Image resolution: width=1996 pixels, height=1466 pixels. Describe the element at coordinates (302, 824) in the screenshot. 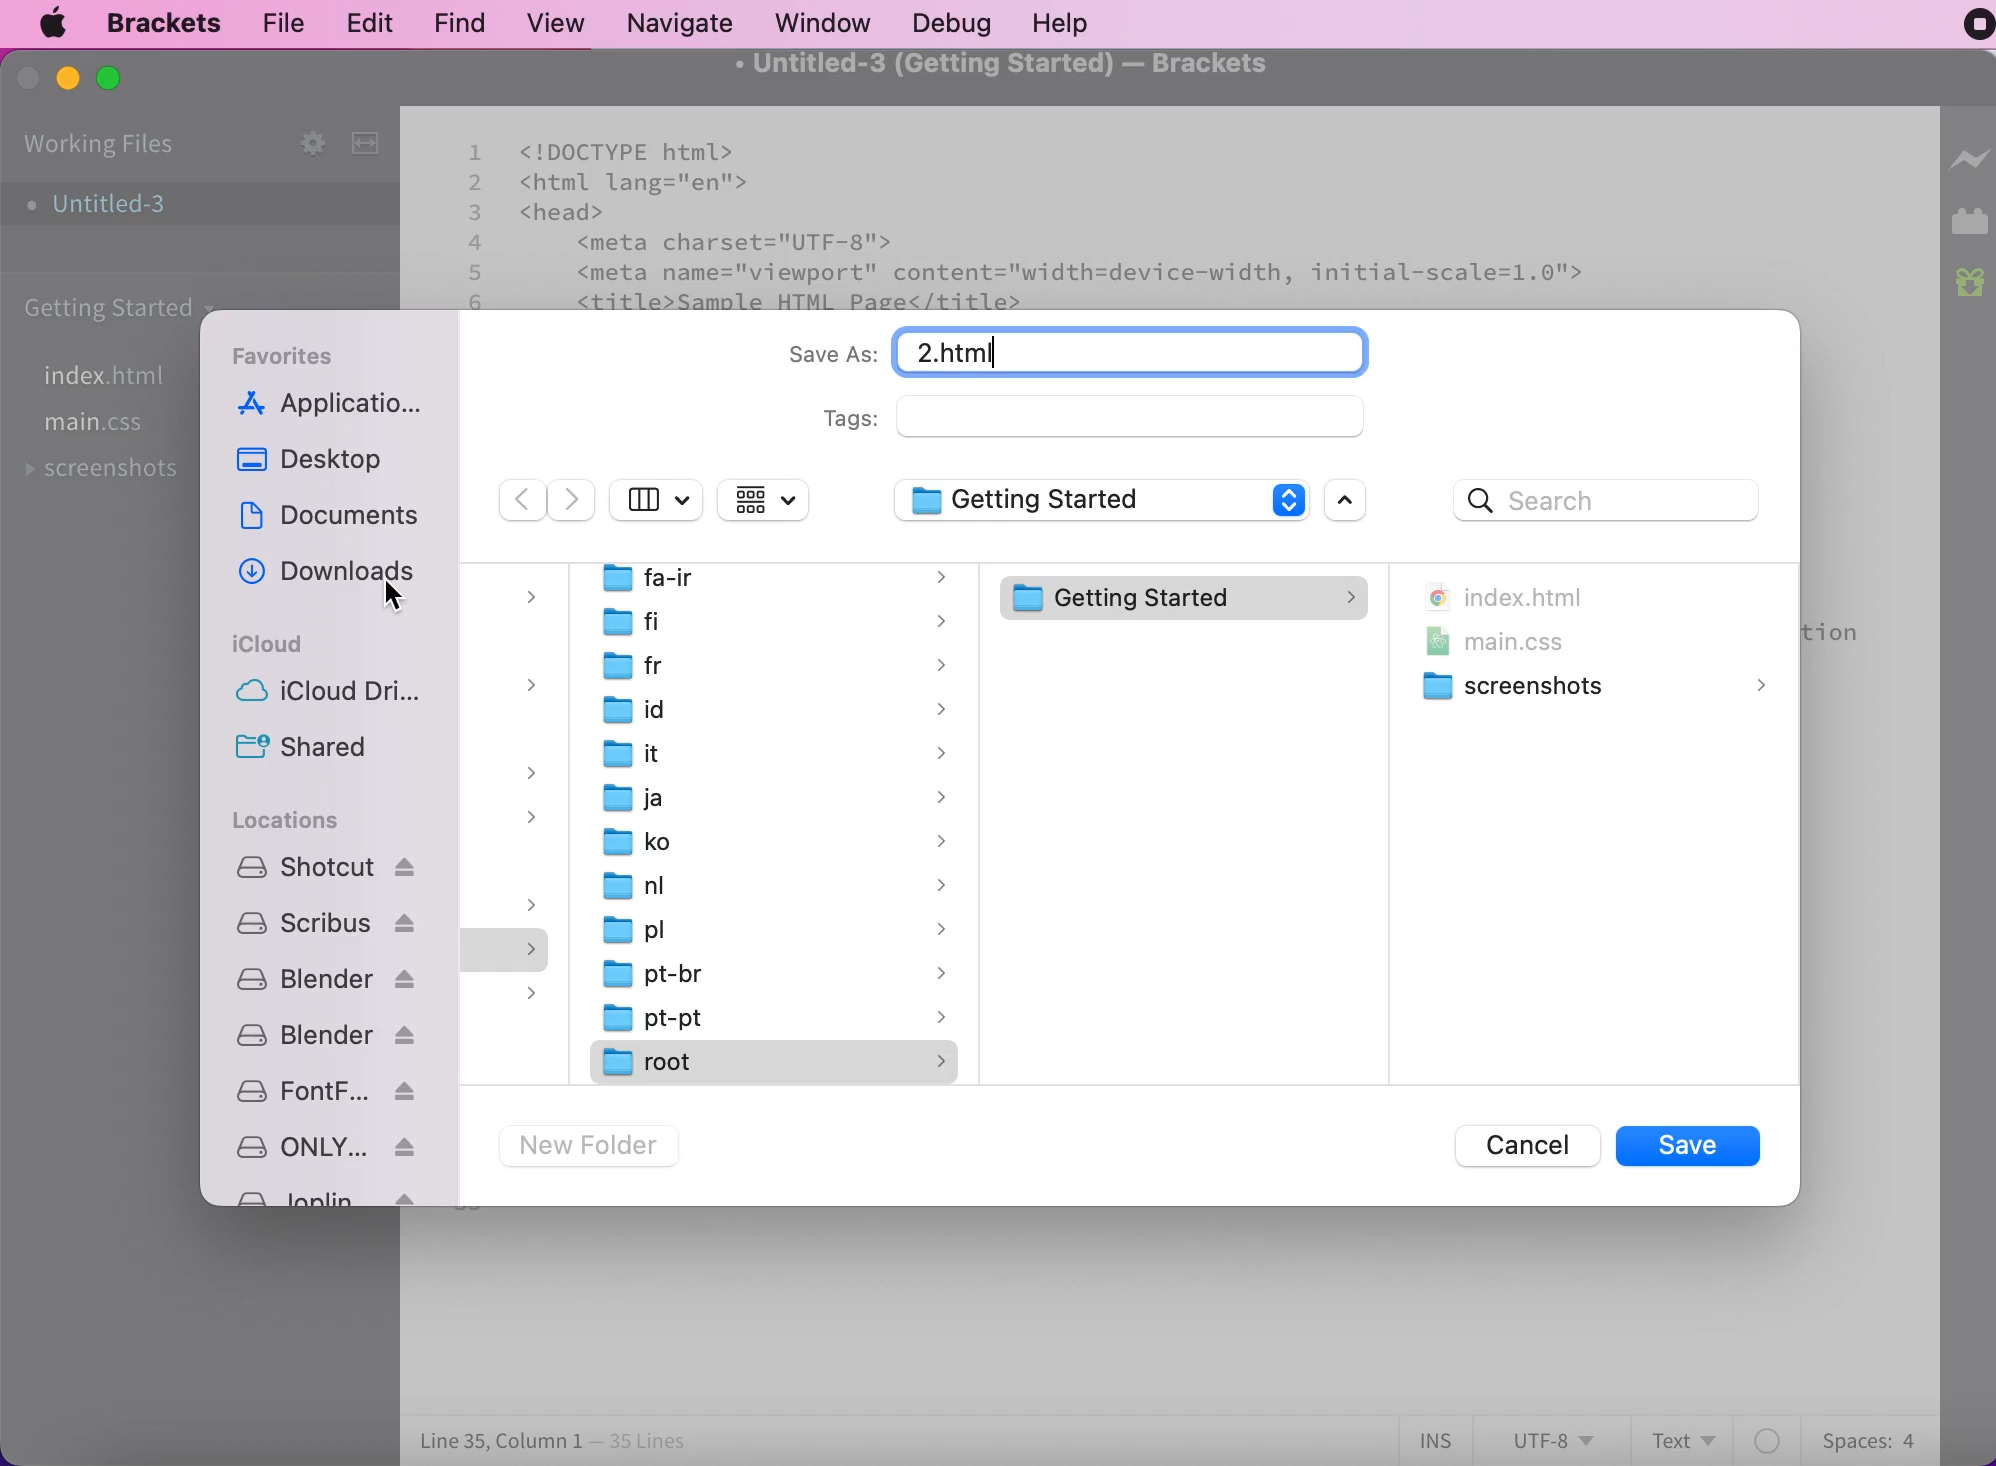

I see `locations` at that location.